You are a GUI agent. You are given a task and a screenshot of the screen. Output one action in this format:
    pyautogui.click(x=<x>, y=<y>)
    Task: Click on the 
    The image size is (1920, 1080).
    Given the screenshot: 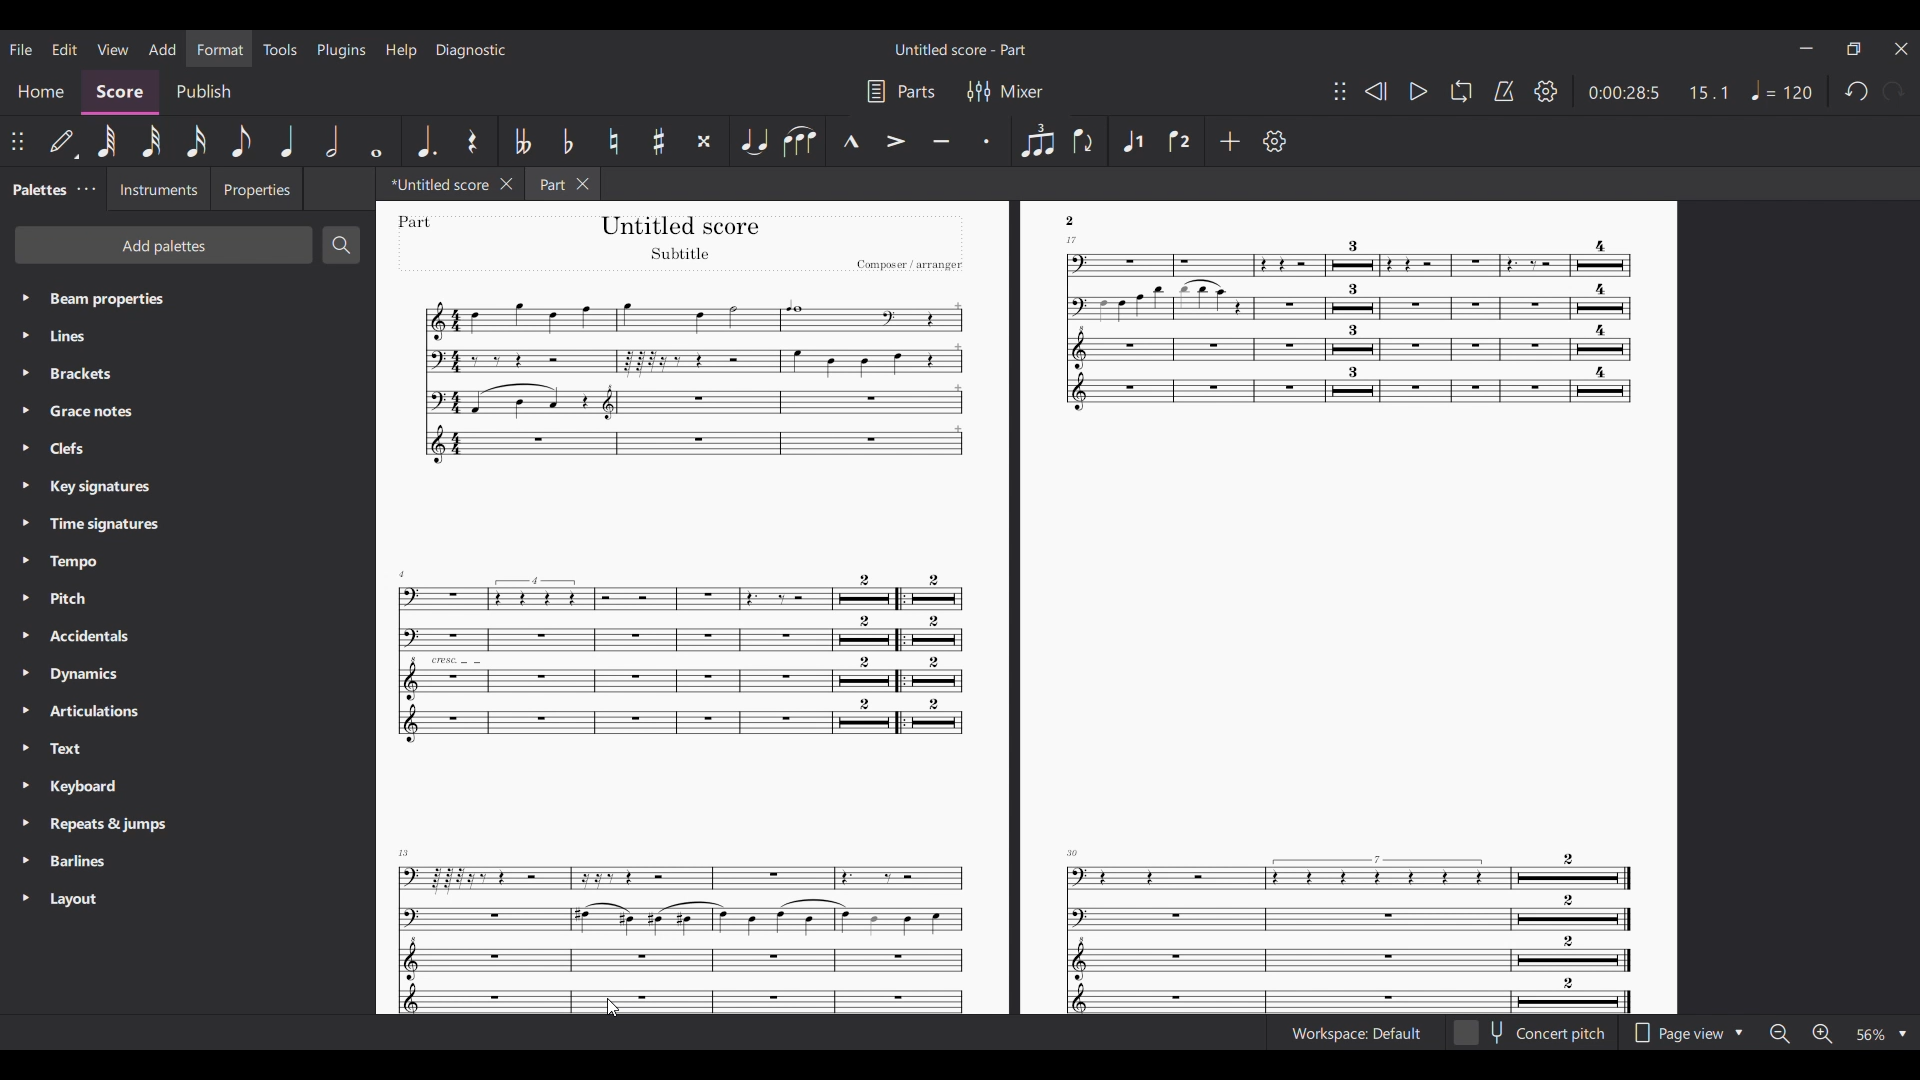 What is the action you would take?
    pyautogui.click(x=694, y=400)
    